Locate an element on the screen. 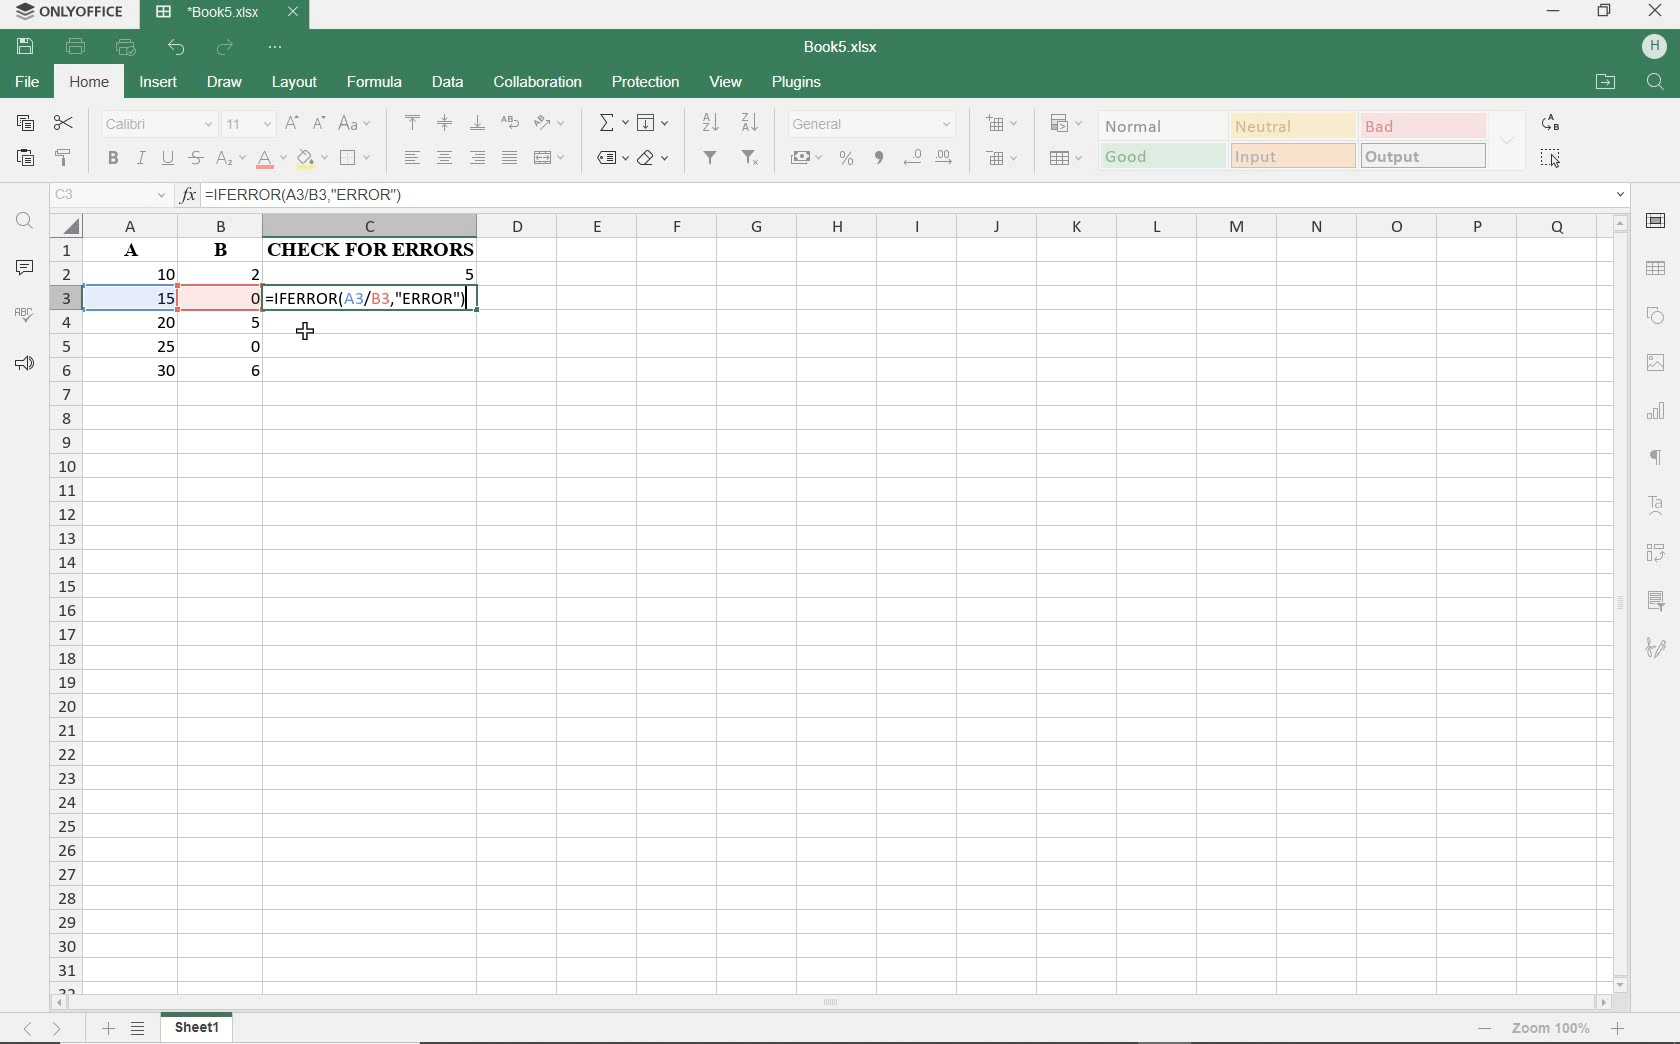 The image size is (1680, 1044). EXPAND is located at coordinates (1508, 138).